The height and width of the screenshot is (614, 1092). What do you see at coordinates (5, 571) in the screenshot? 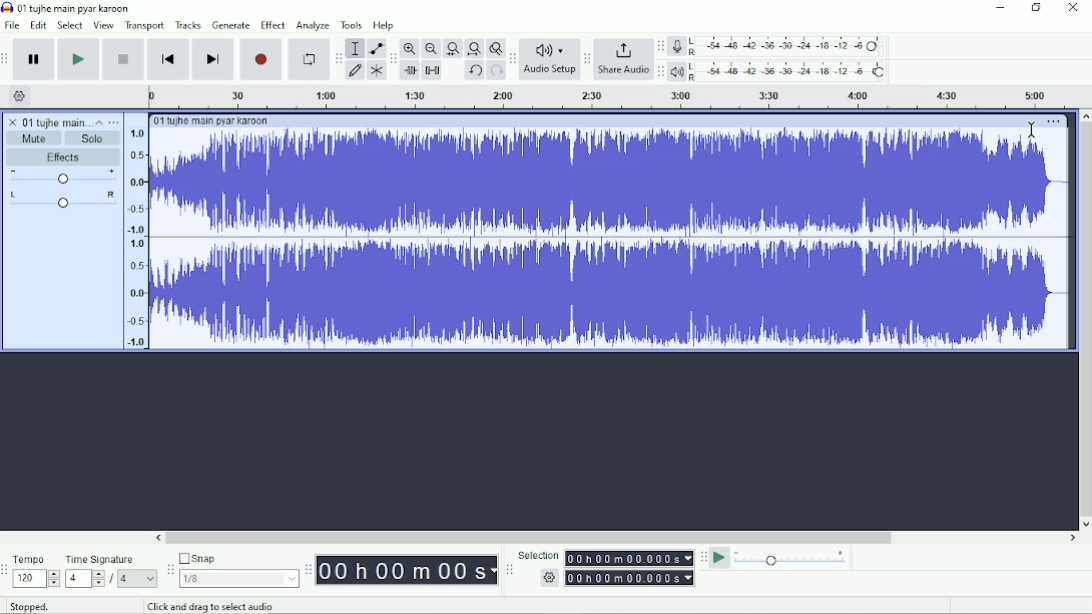
I see `Audacity time signature toolbar` at bounding box center [5, 571].